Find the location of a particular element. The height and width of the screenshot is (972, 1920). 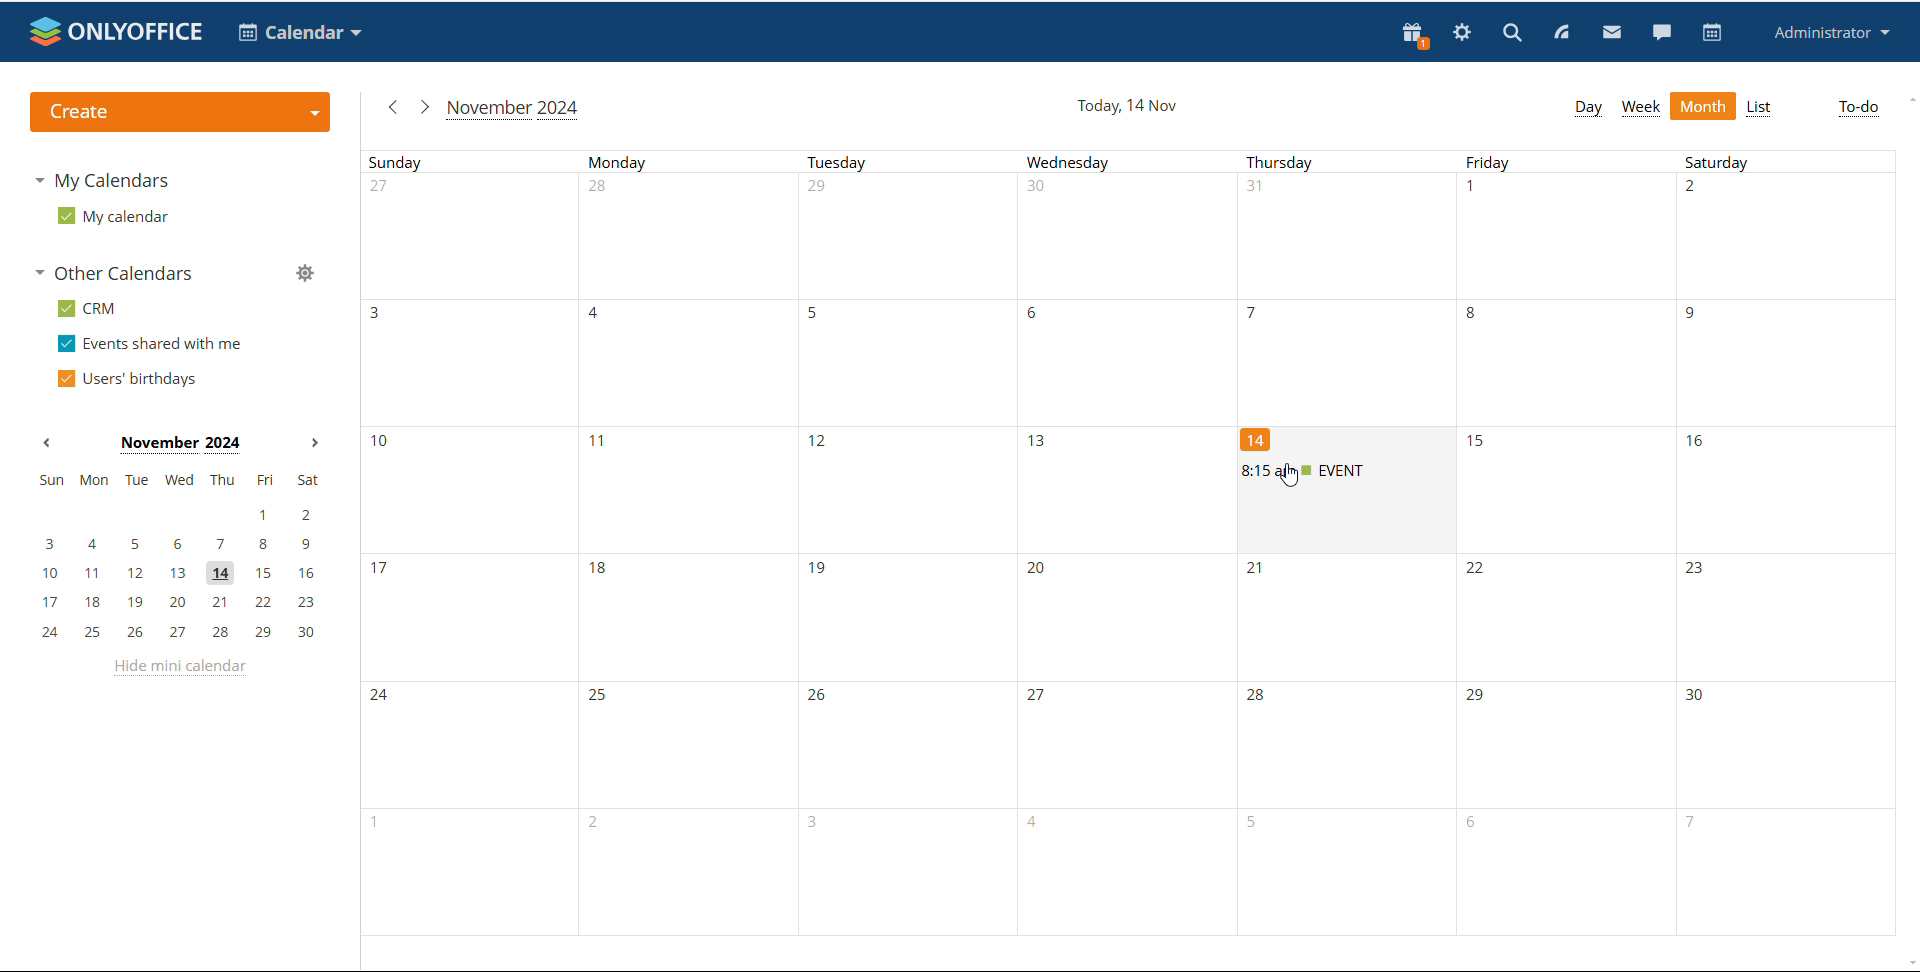

27, 28, 29, 30, 31, 1, 2 is located at coordinates (1139, 236).